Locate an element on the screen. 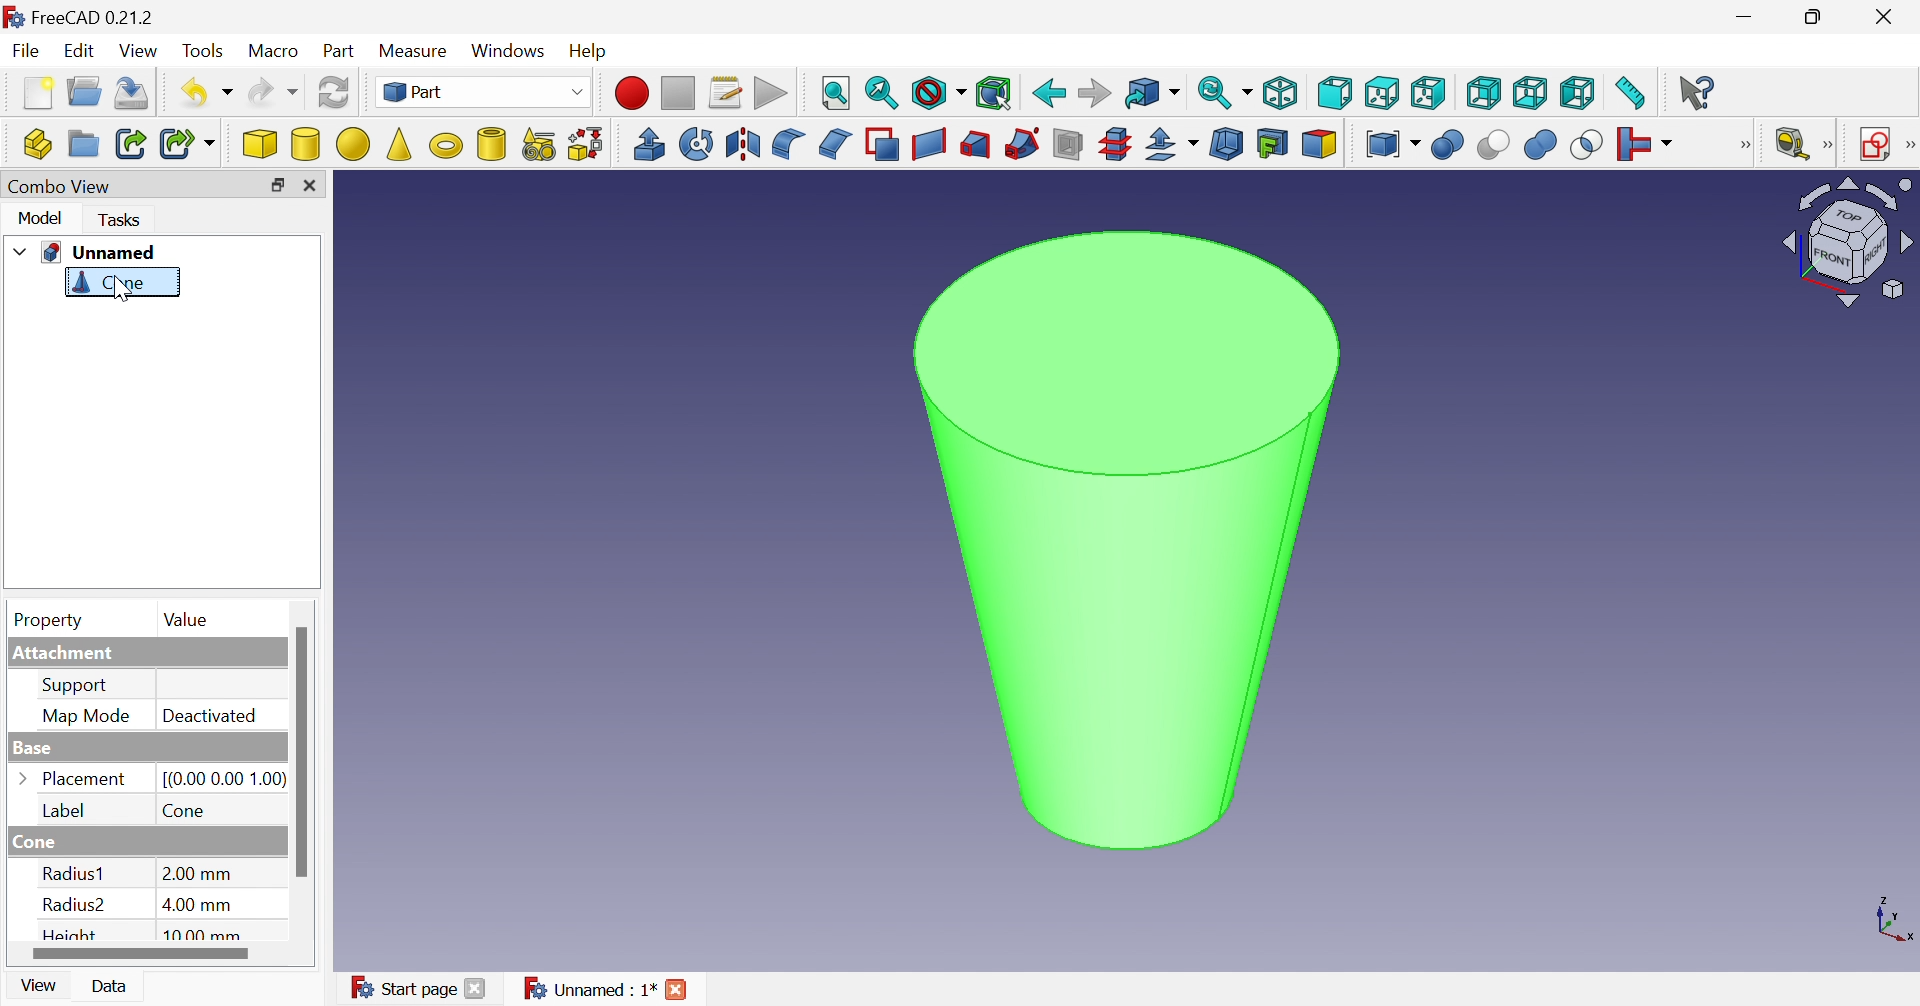 This screenshot has height=1006, width=1920. Cylinder is located at coordinates (304, 146).